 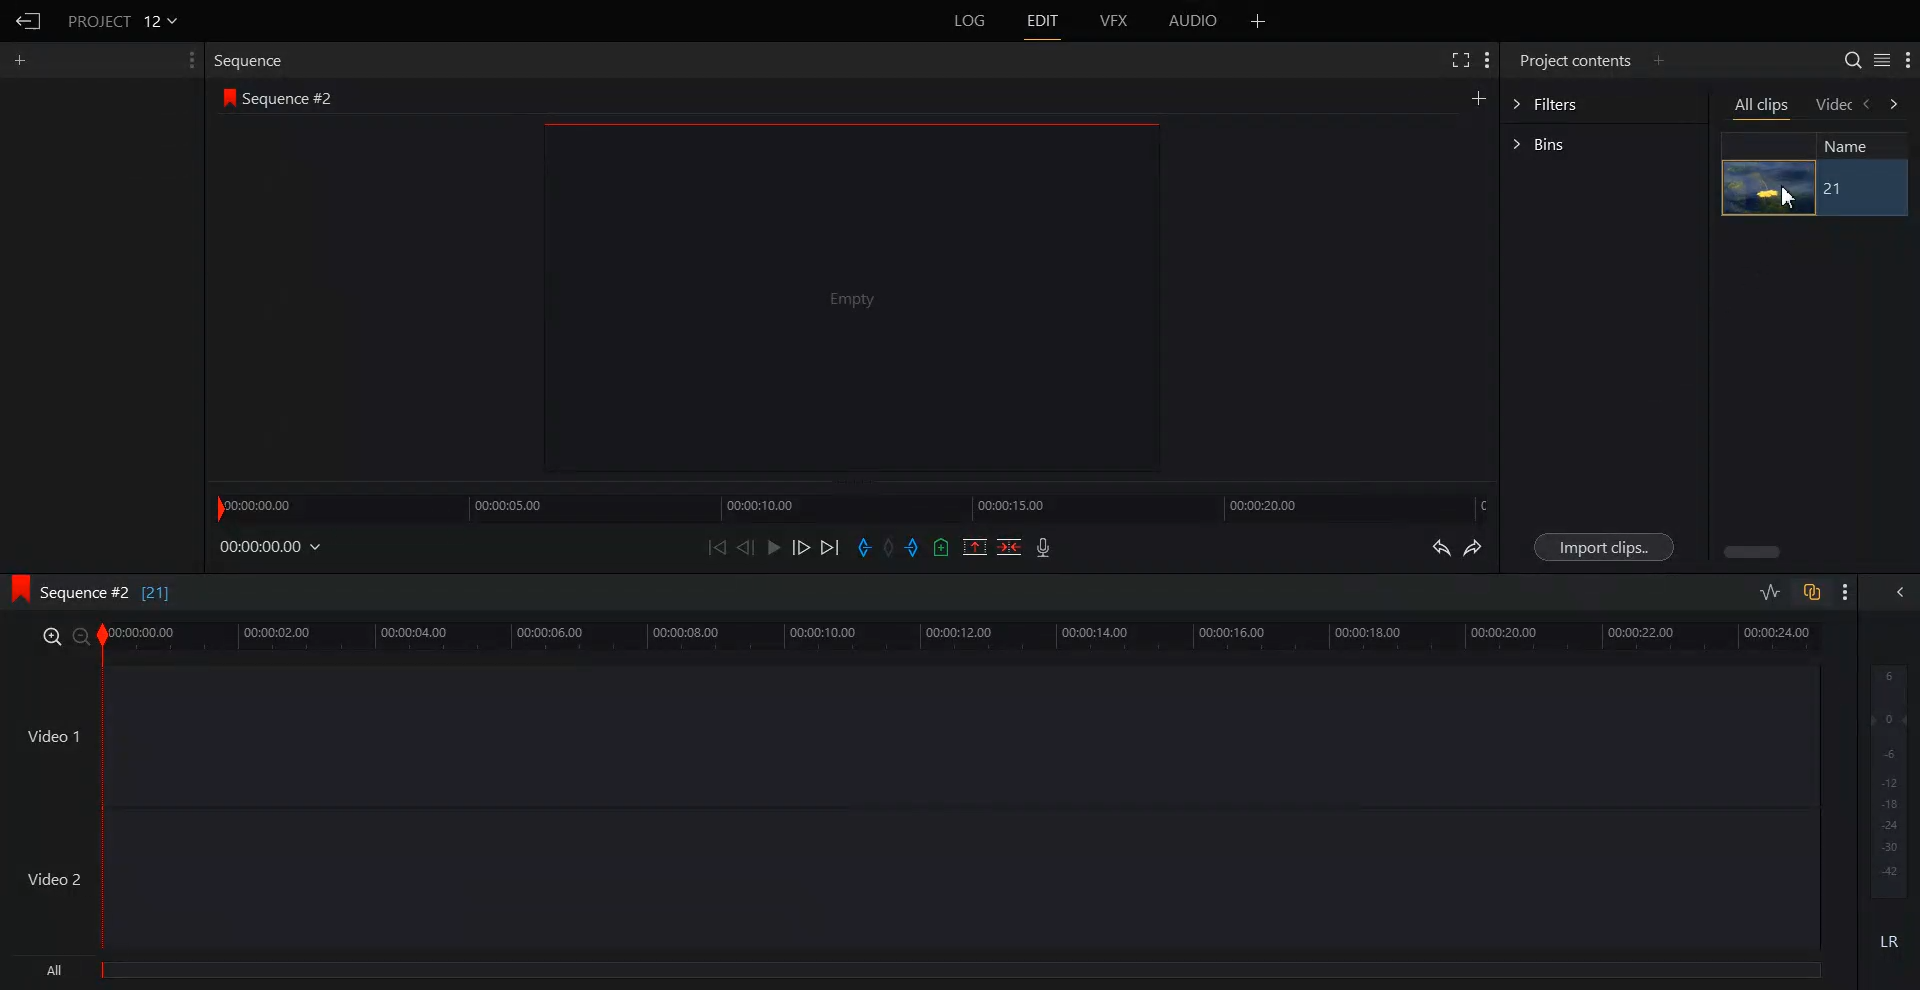 I want to click on Zoom in, so click(x=50, y=635).